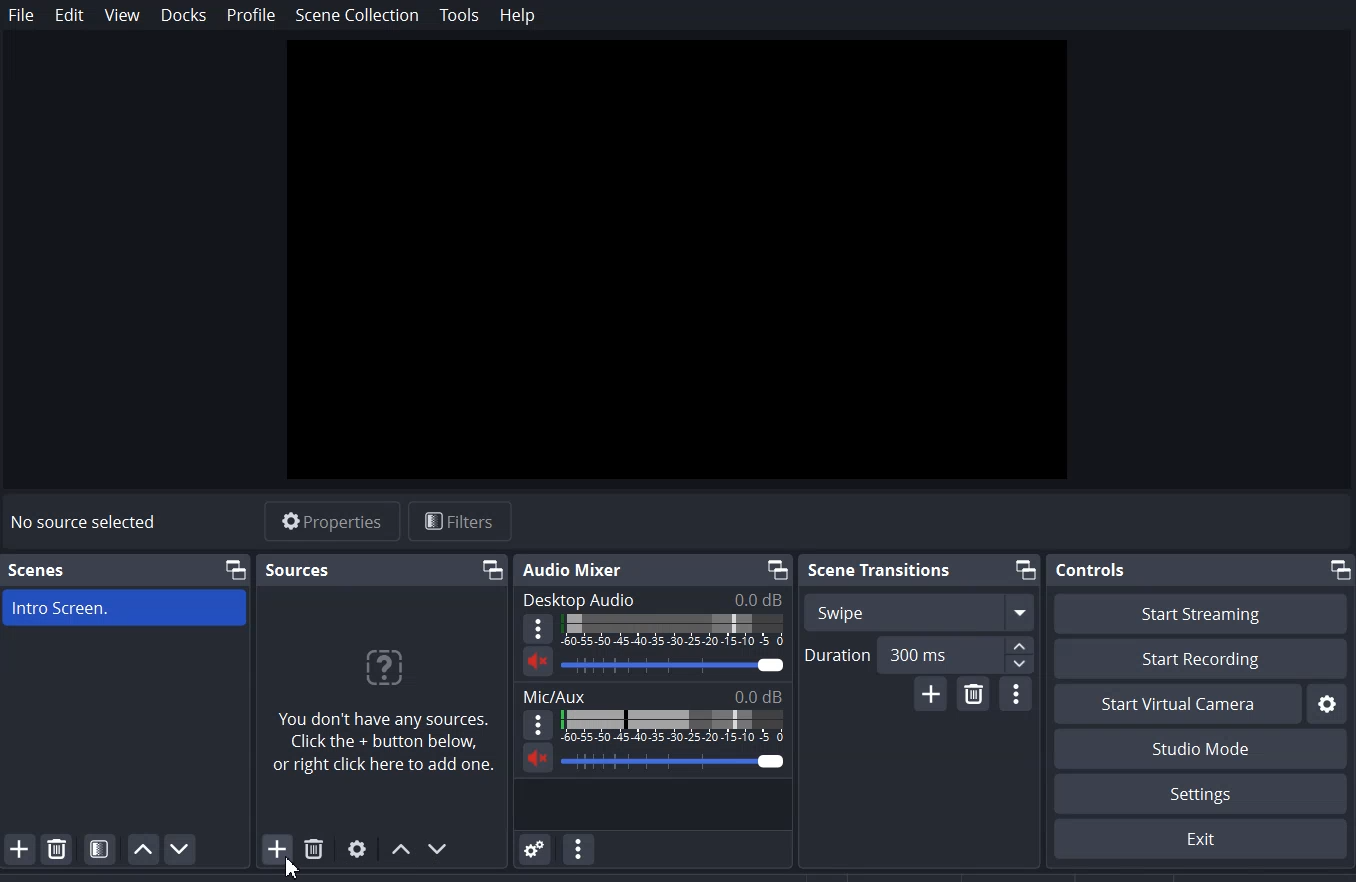 The height and width of the screenshot is (882, 1356). Describe the element at coordinates (572, 569) in the screenshot. I see `Audio ZMixer` at that location.